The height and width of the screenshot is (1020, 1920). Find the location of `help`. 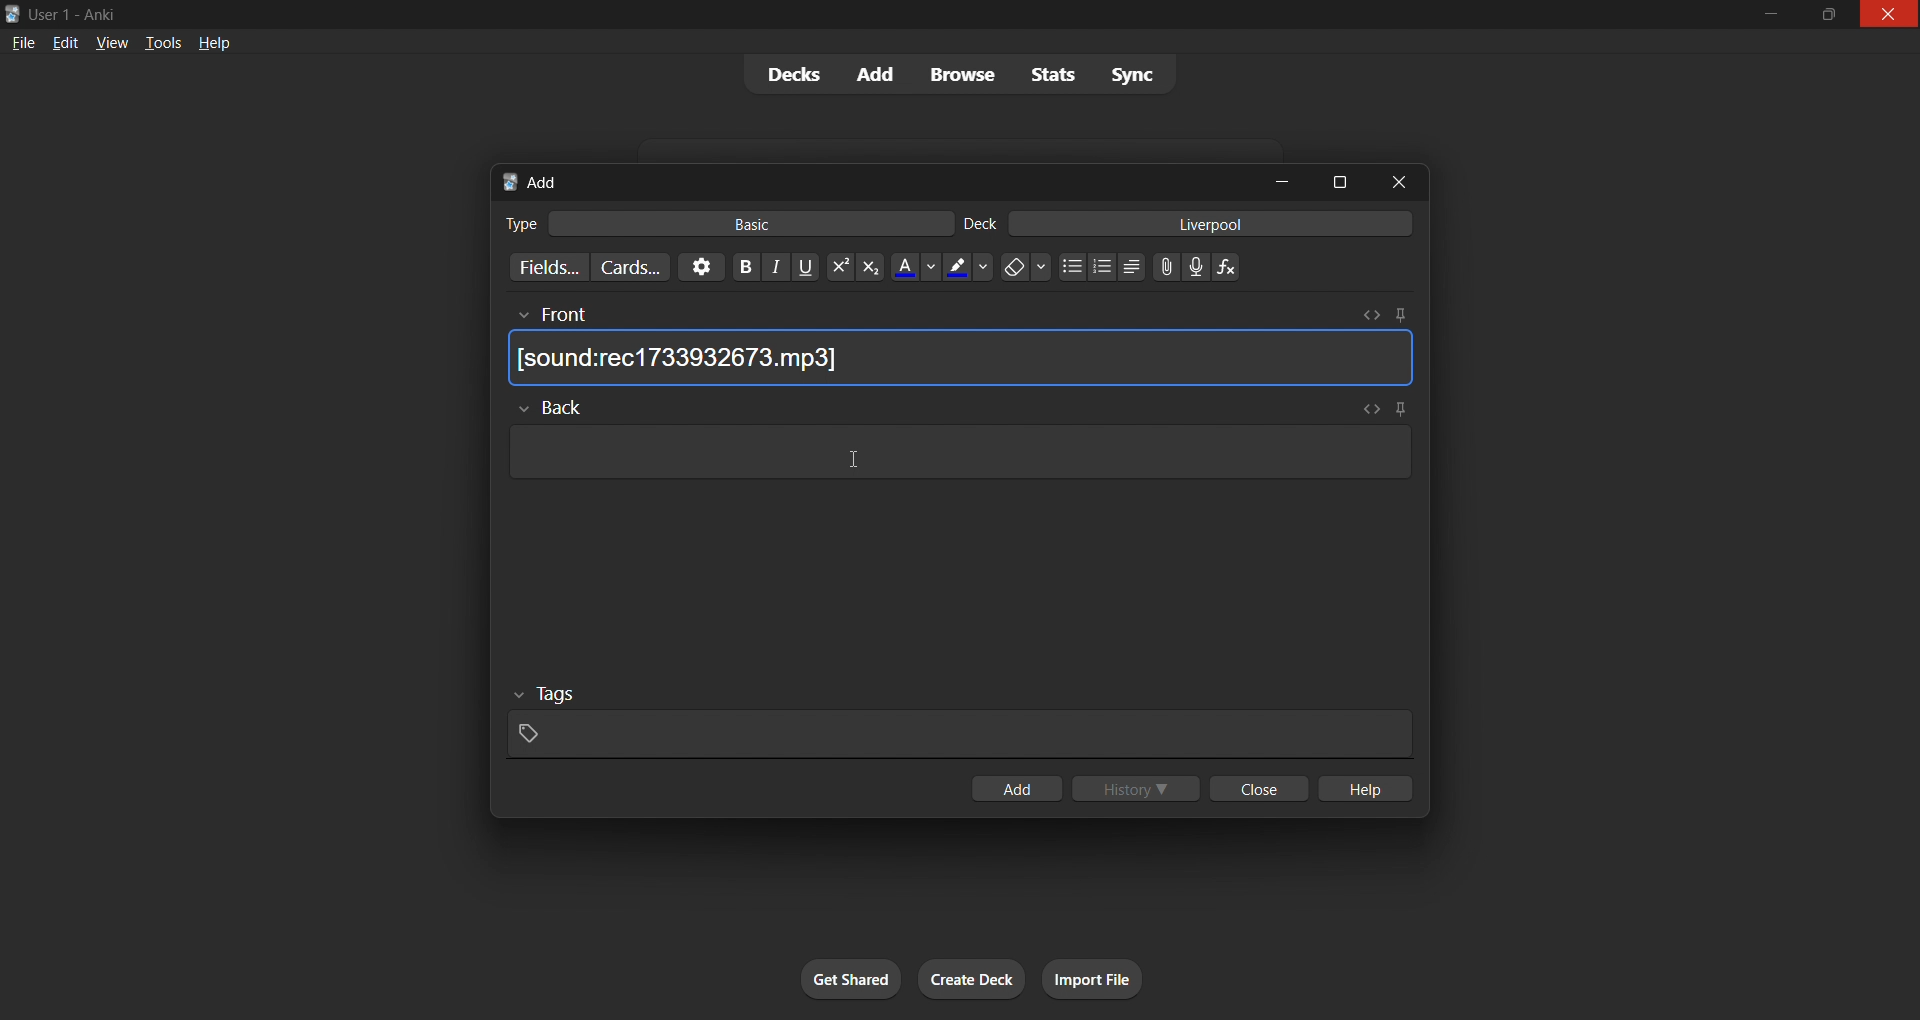

help is located at coordinates (1372, 788).